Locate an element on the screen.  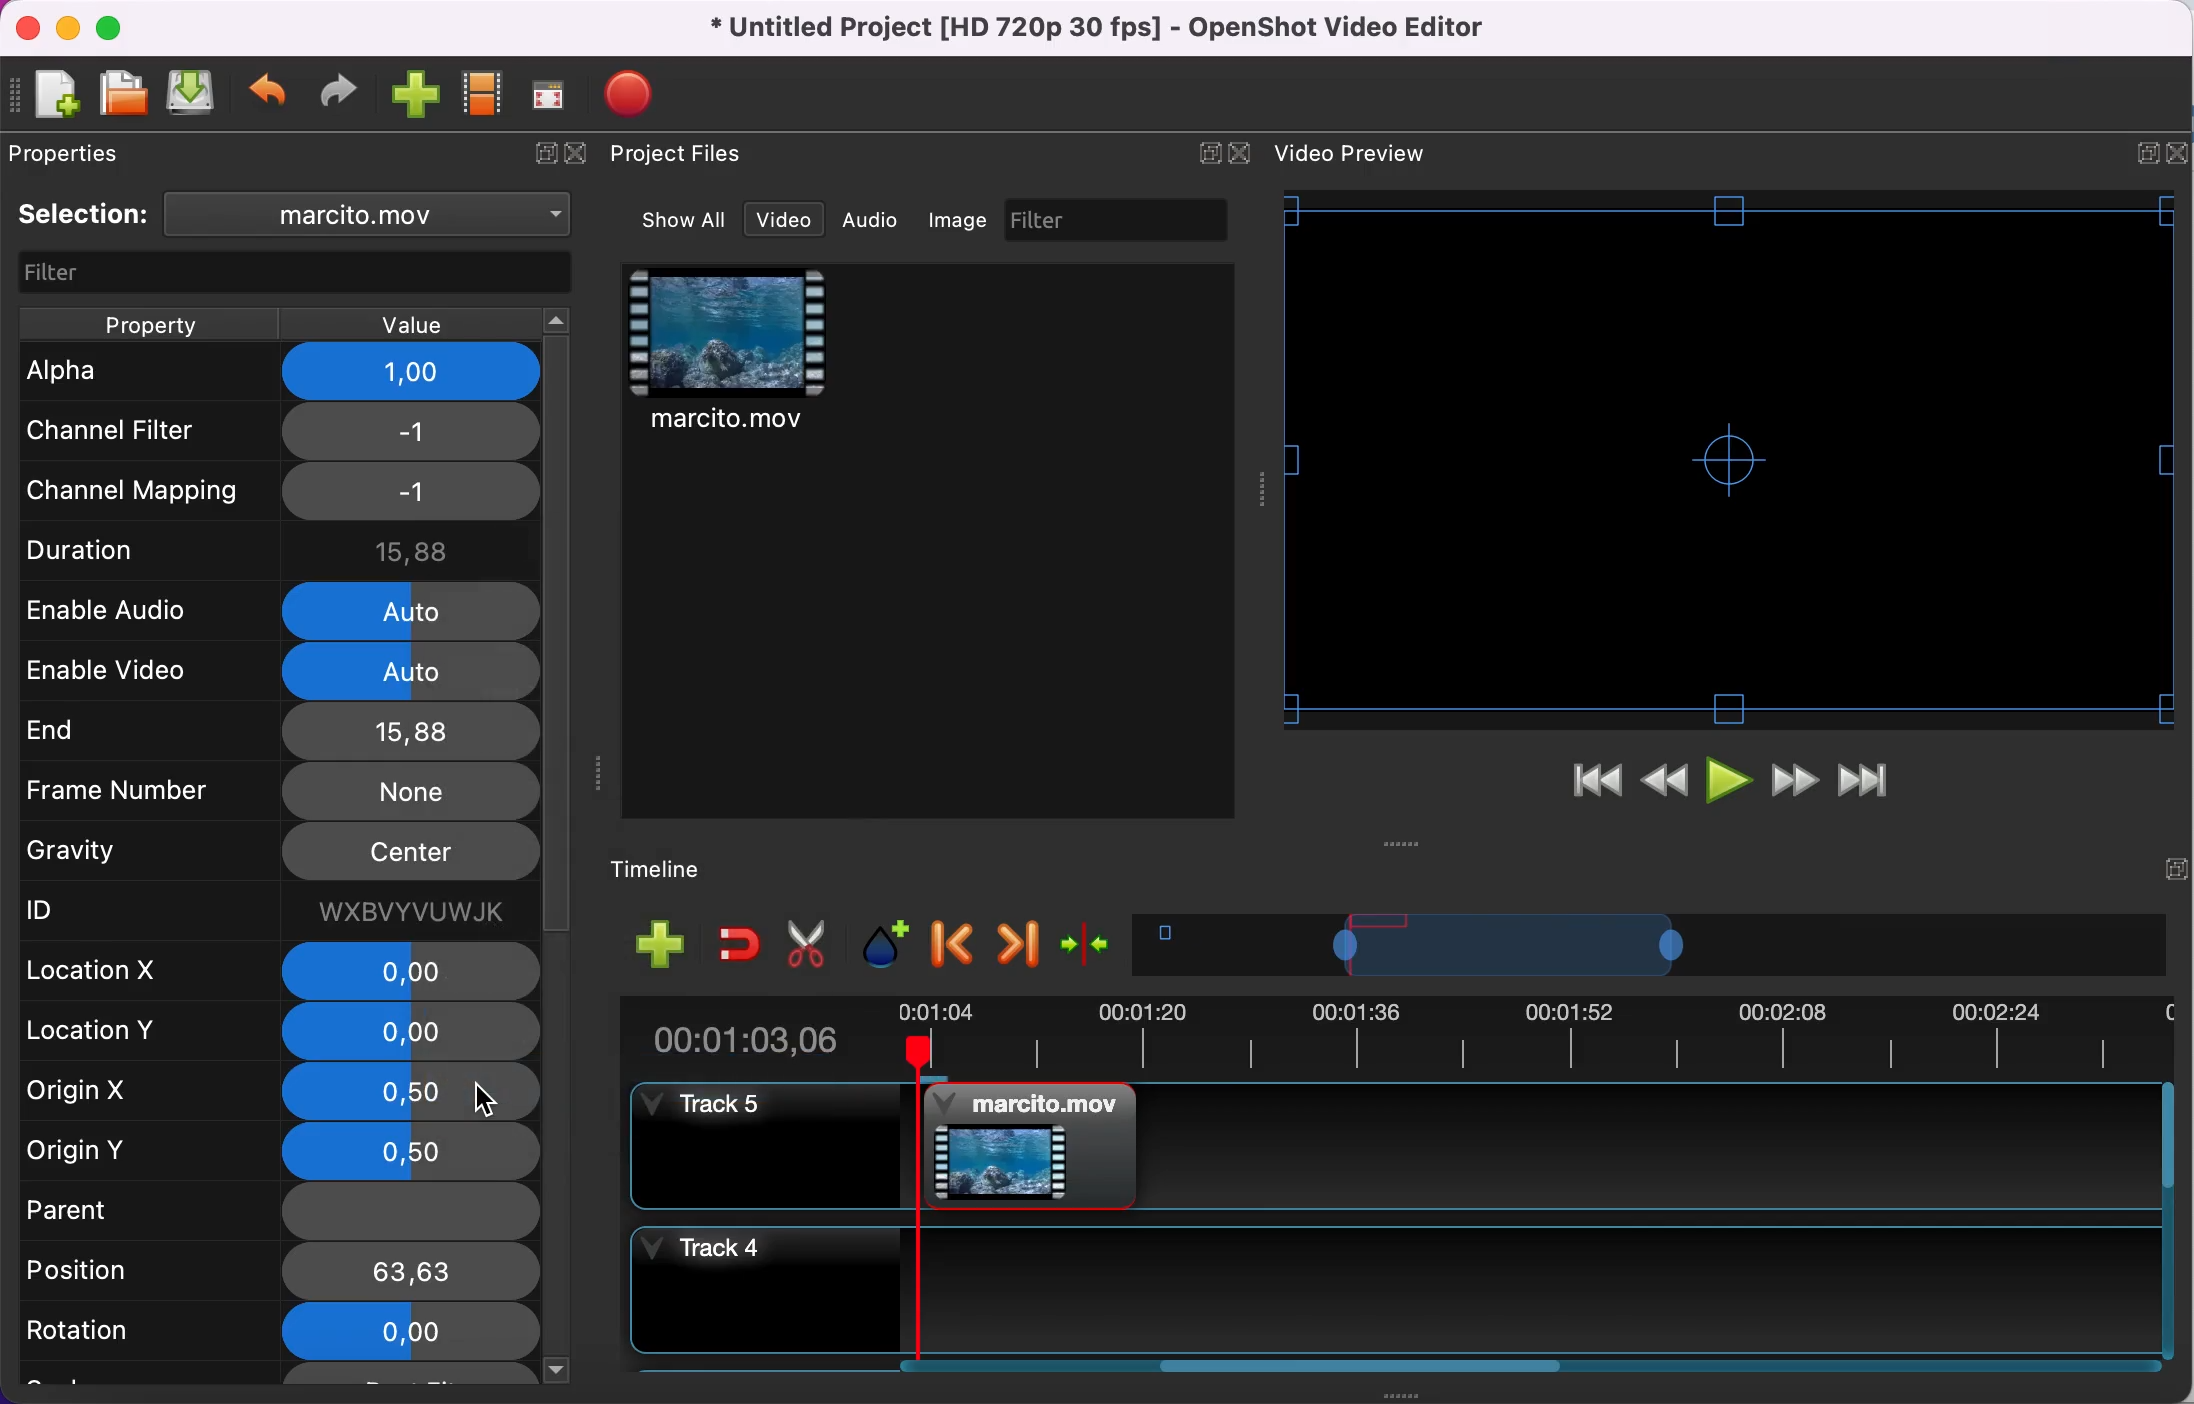
center the timeline is located at coordinates (1090, 942).